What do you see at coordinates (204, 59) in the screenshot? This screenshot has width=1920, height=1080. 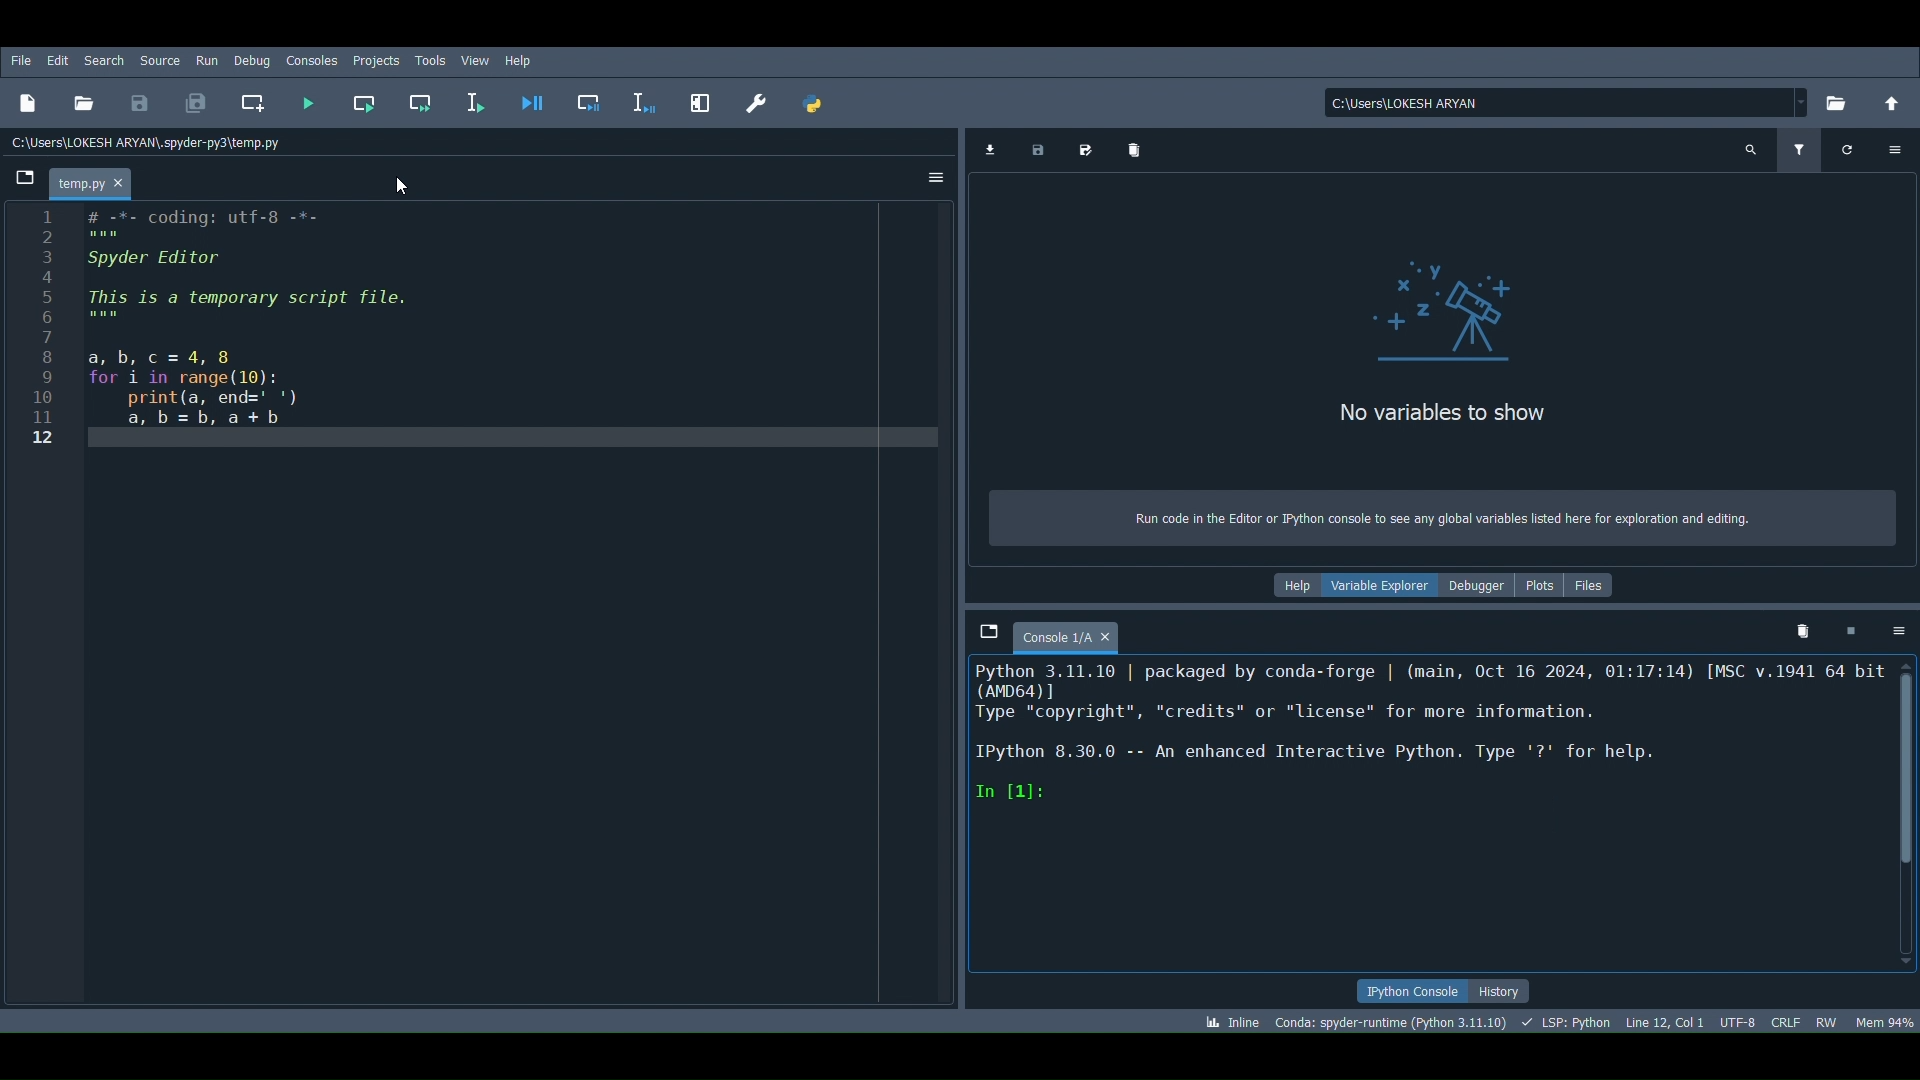 I see `Run` at bounding box center [204, 59].